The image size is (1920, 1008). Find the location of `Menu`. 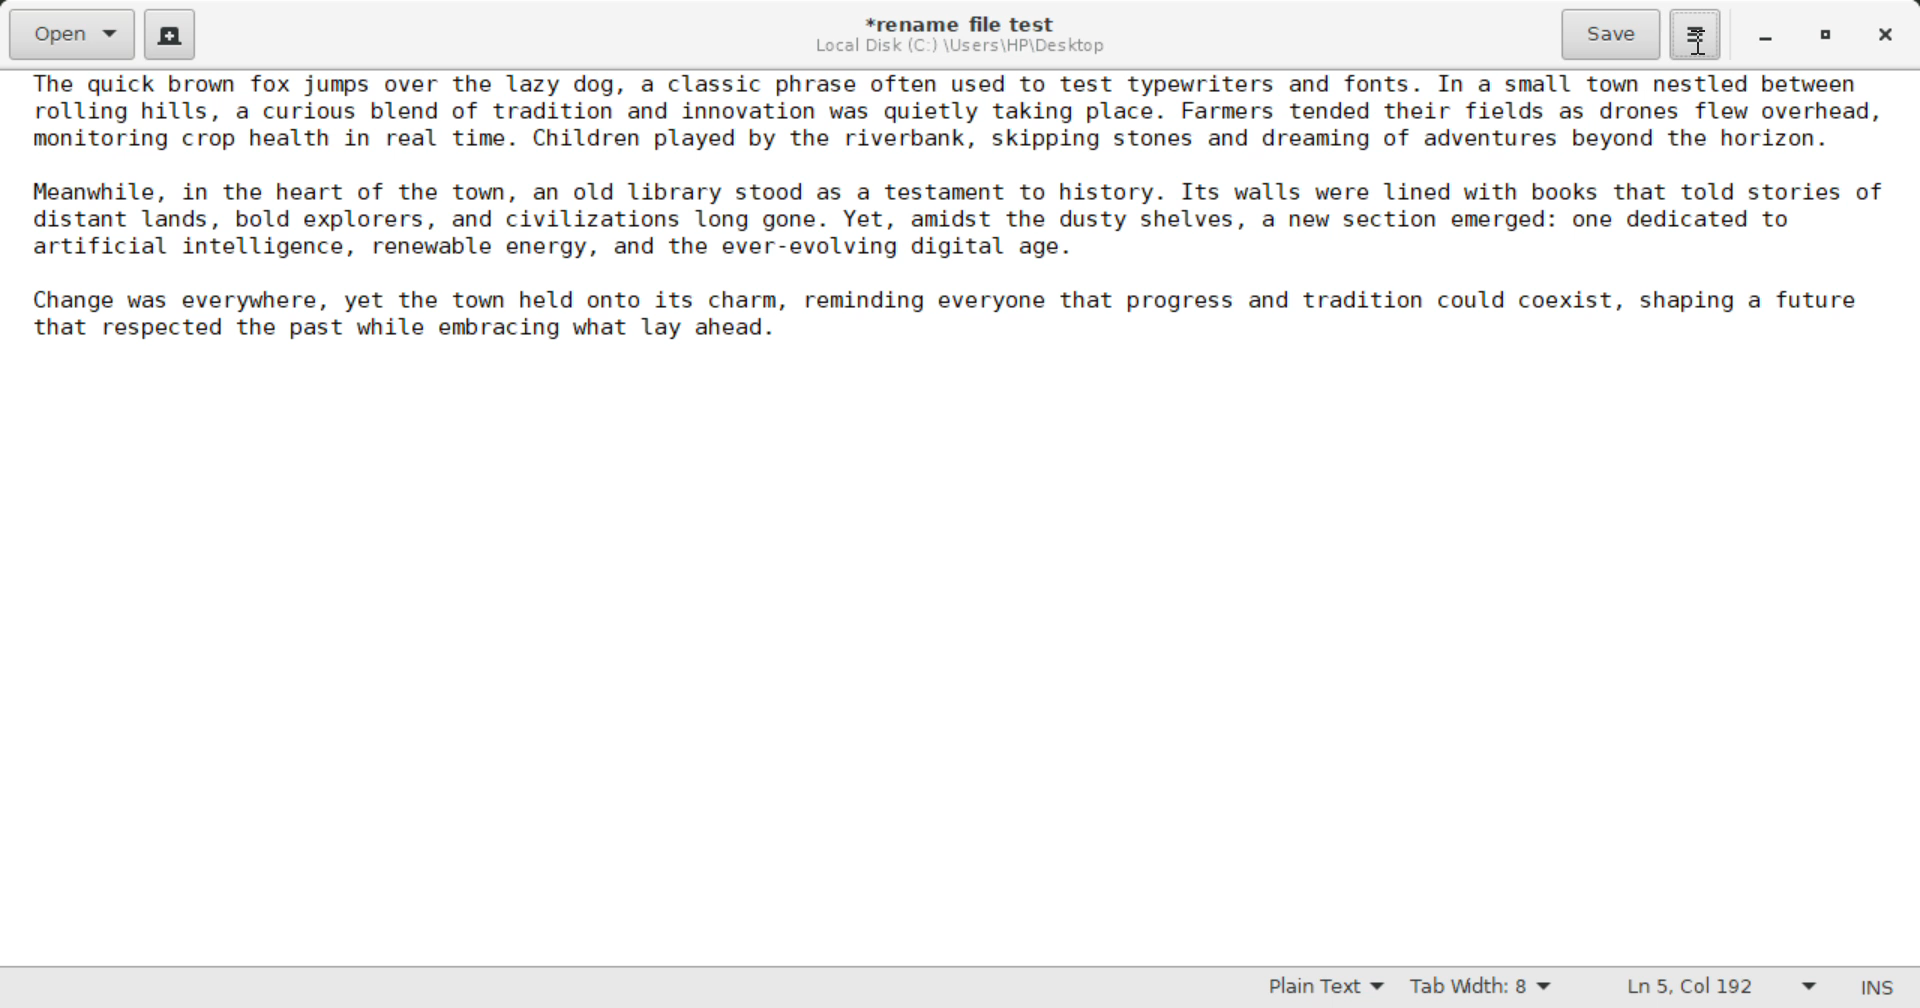

Menu is located at coordinates (1694, 32).